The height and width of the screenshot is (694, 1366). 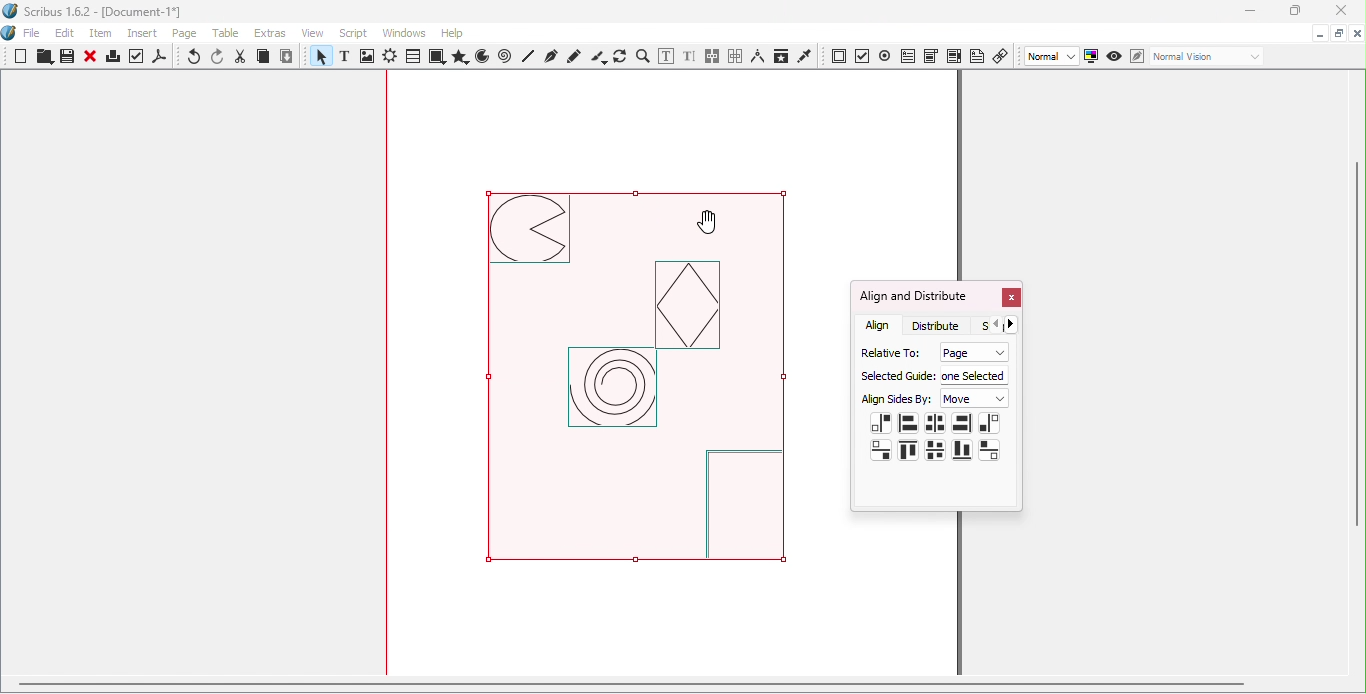 I want to click on Redo, so click(x=219, y=57).